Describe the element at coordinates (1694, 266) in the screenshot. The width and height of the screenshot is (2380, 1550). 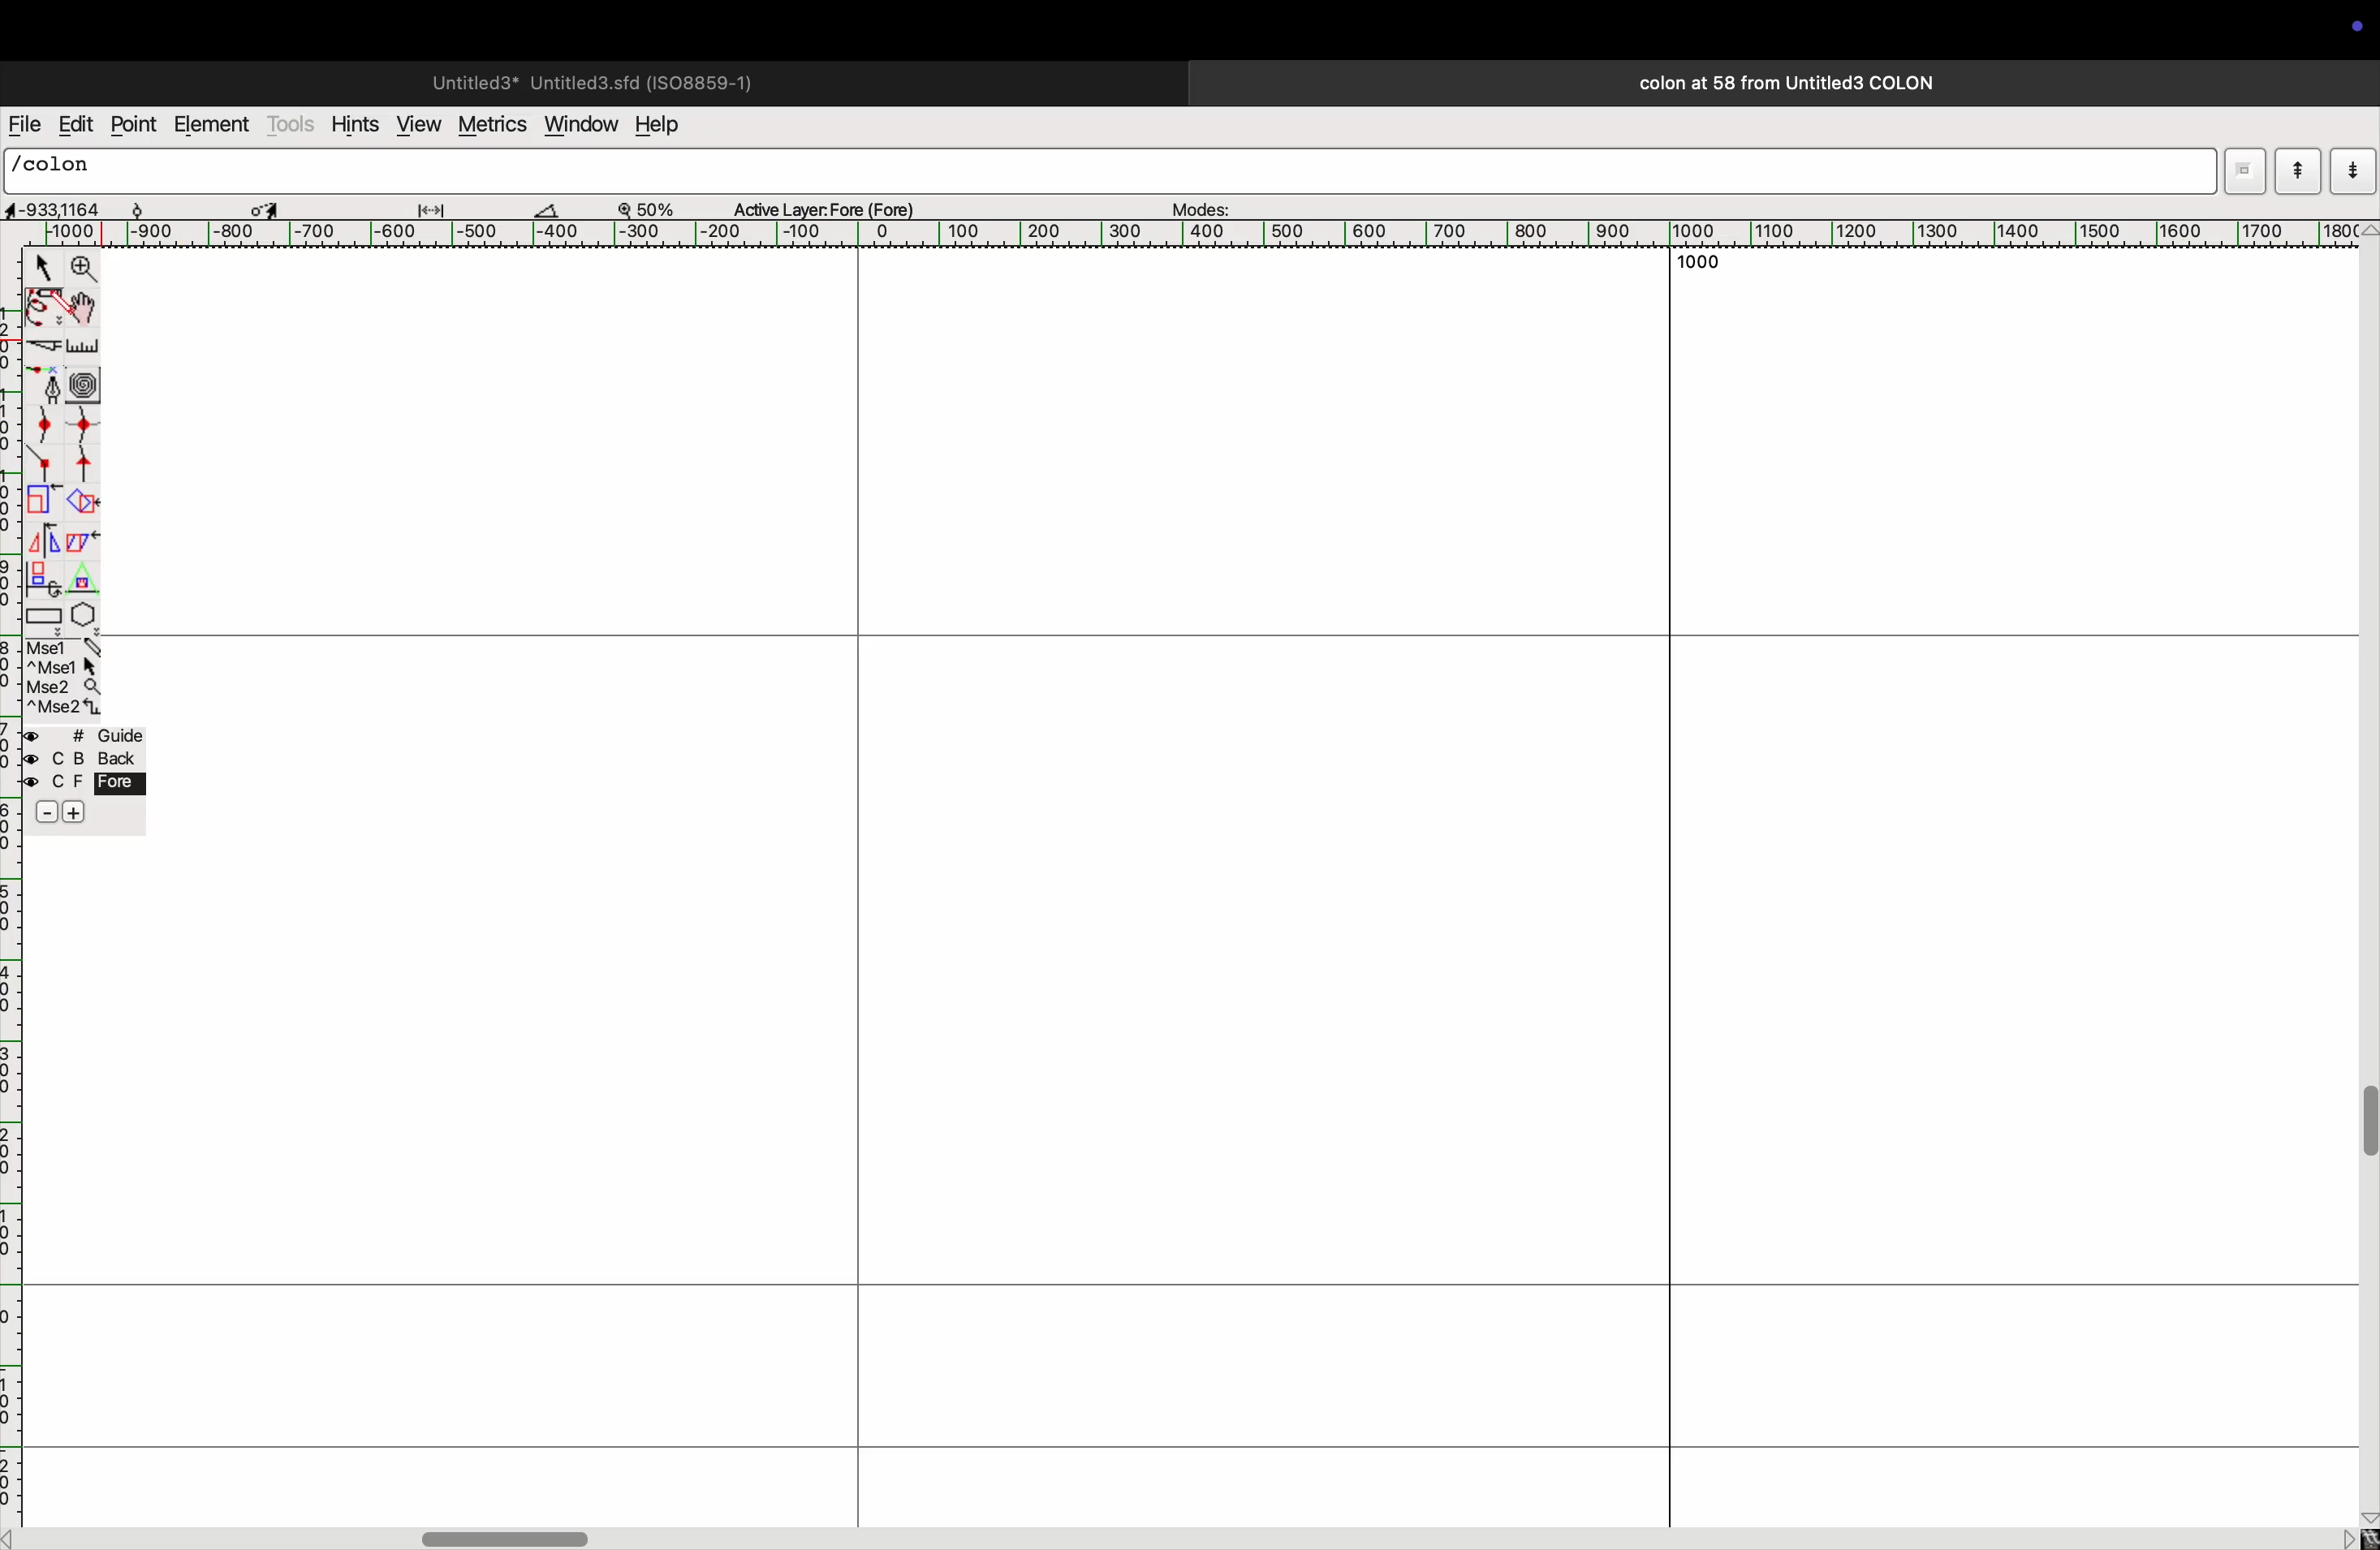
I see `1000` at that location.